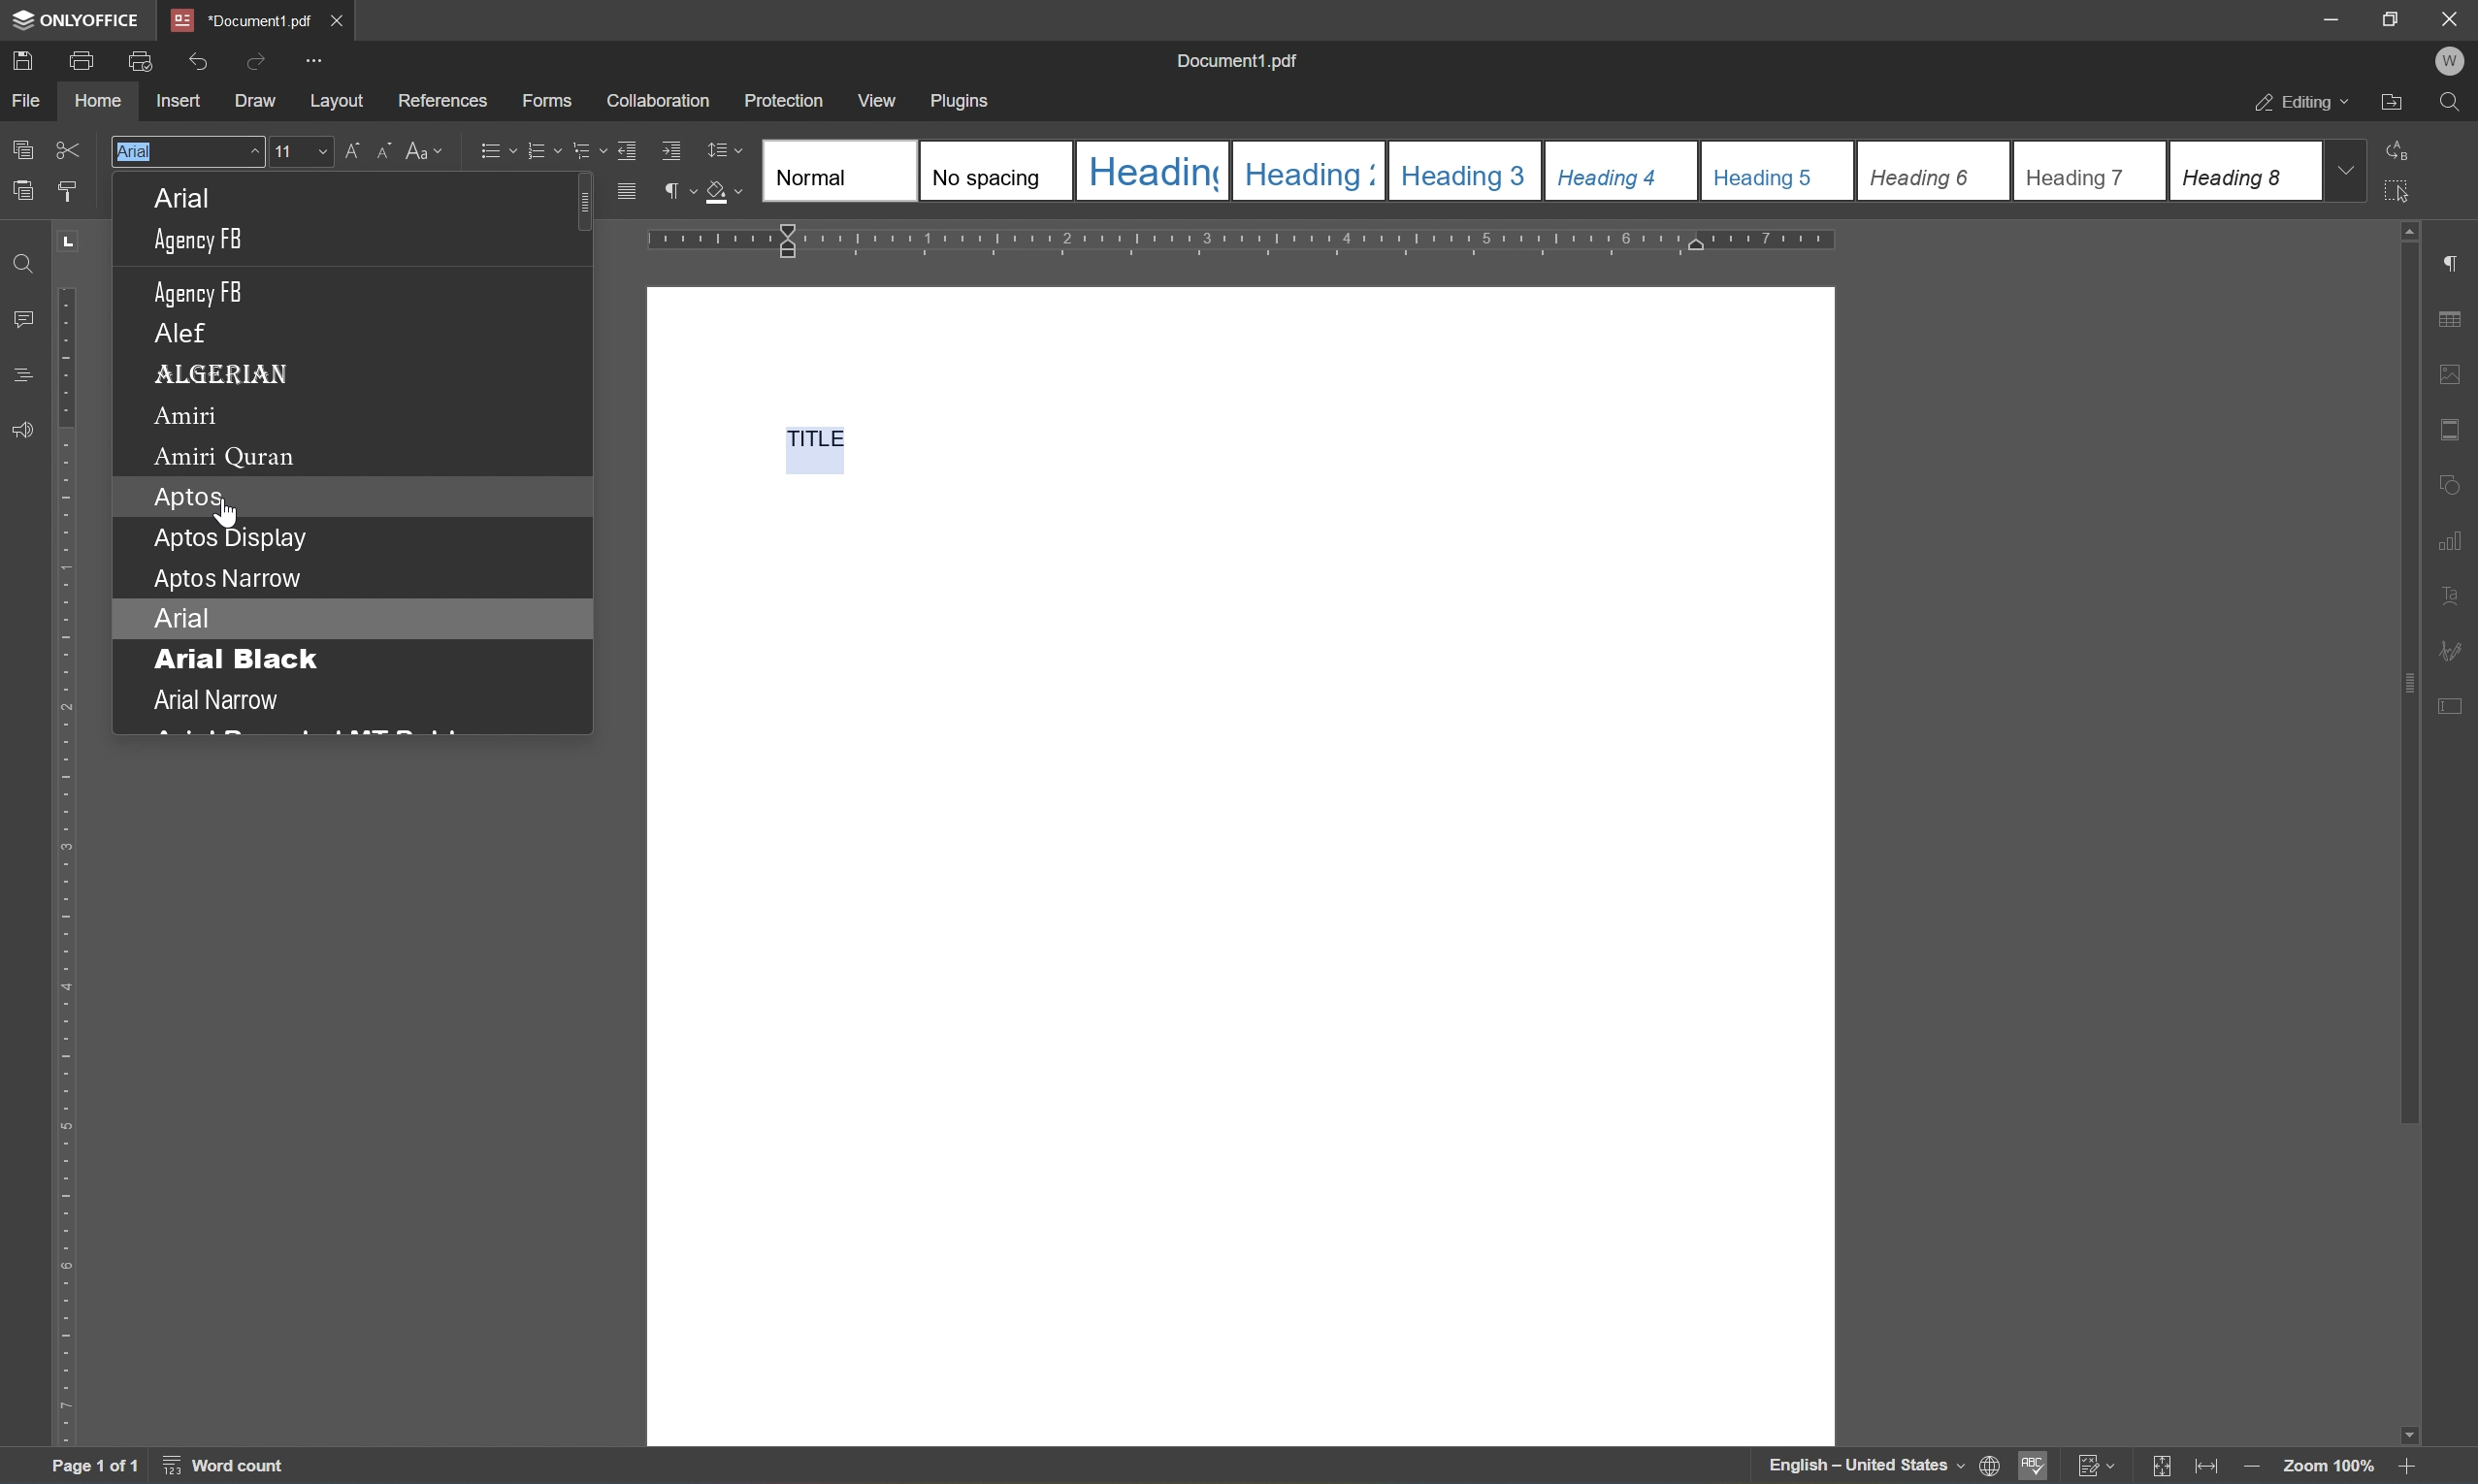  I want to click on Aptos Display, so click(233, 540).